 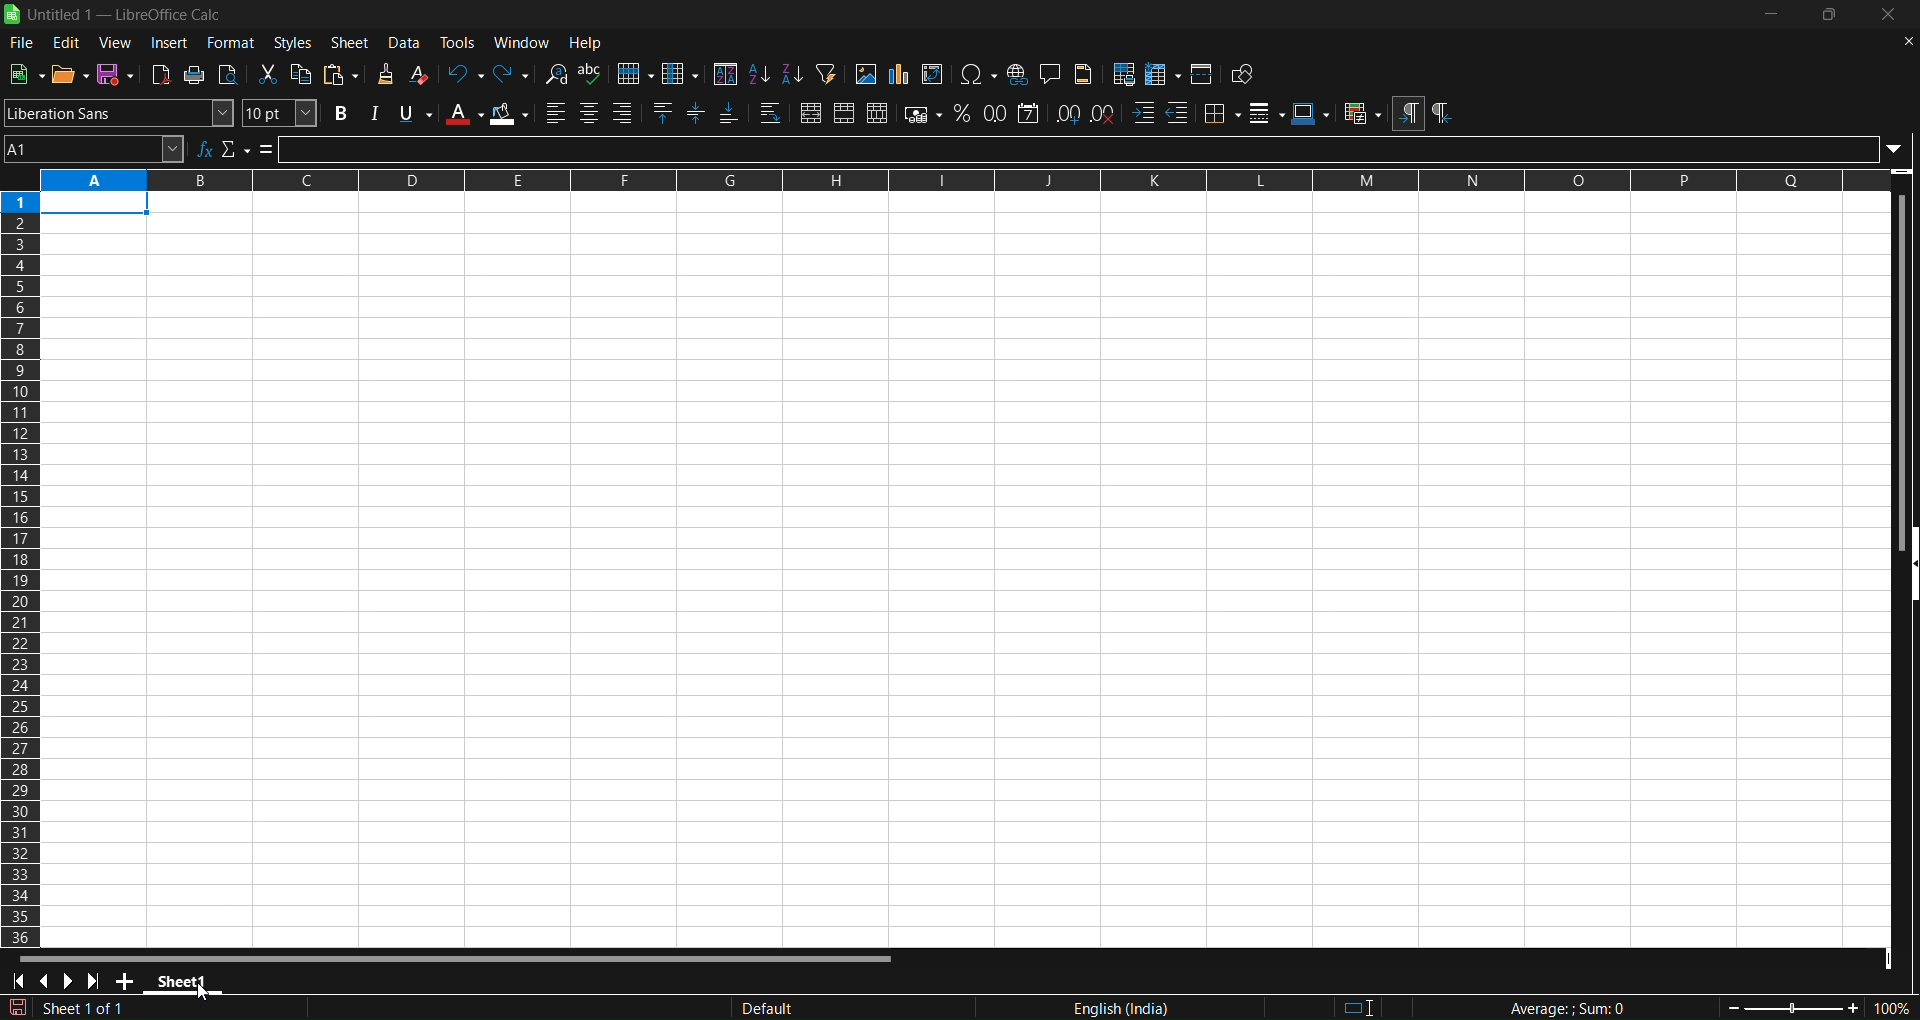 I want to click on row, so click(x=635, y=74).